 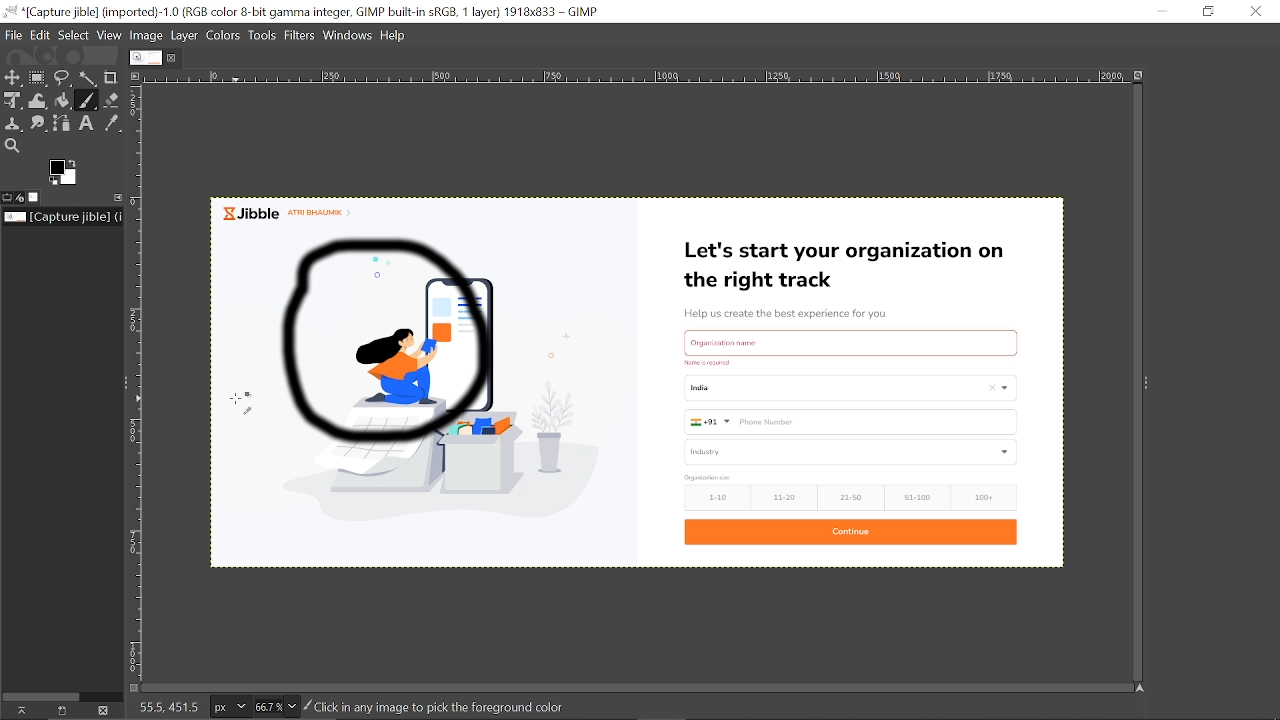 What do you see at coordinates (359, 217) in the screenshot?
I see `currently opened image` at bounding box center [359, 217].